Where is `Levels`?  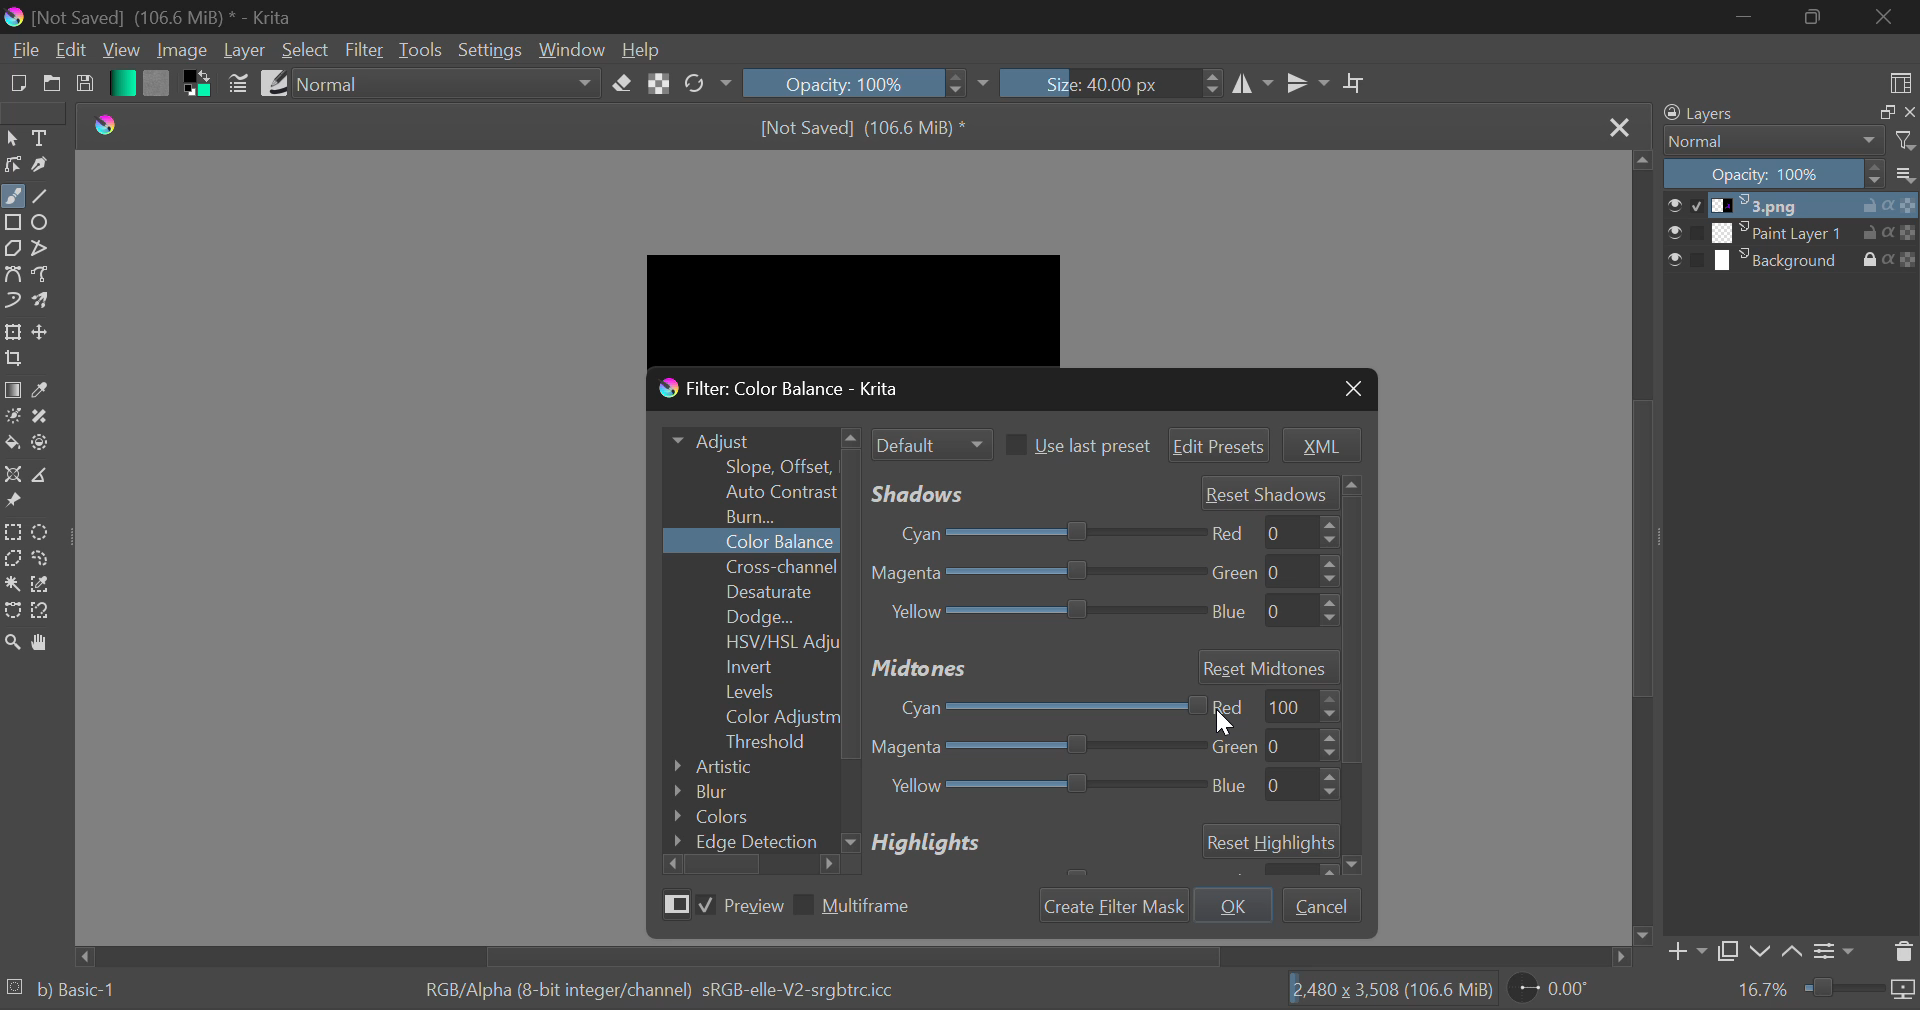
Levels is located at coordinates (752, 693).